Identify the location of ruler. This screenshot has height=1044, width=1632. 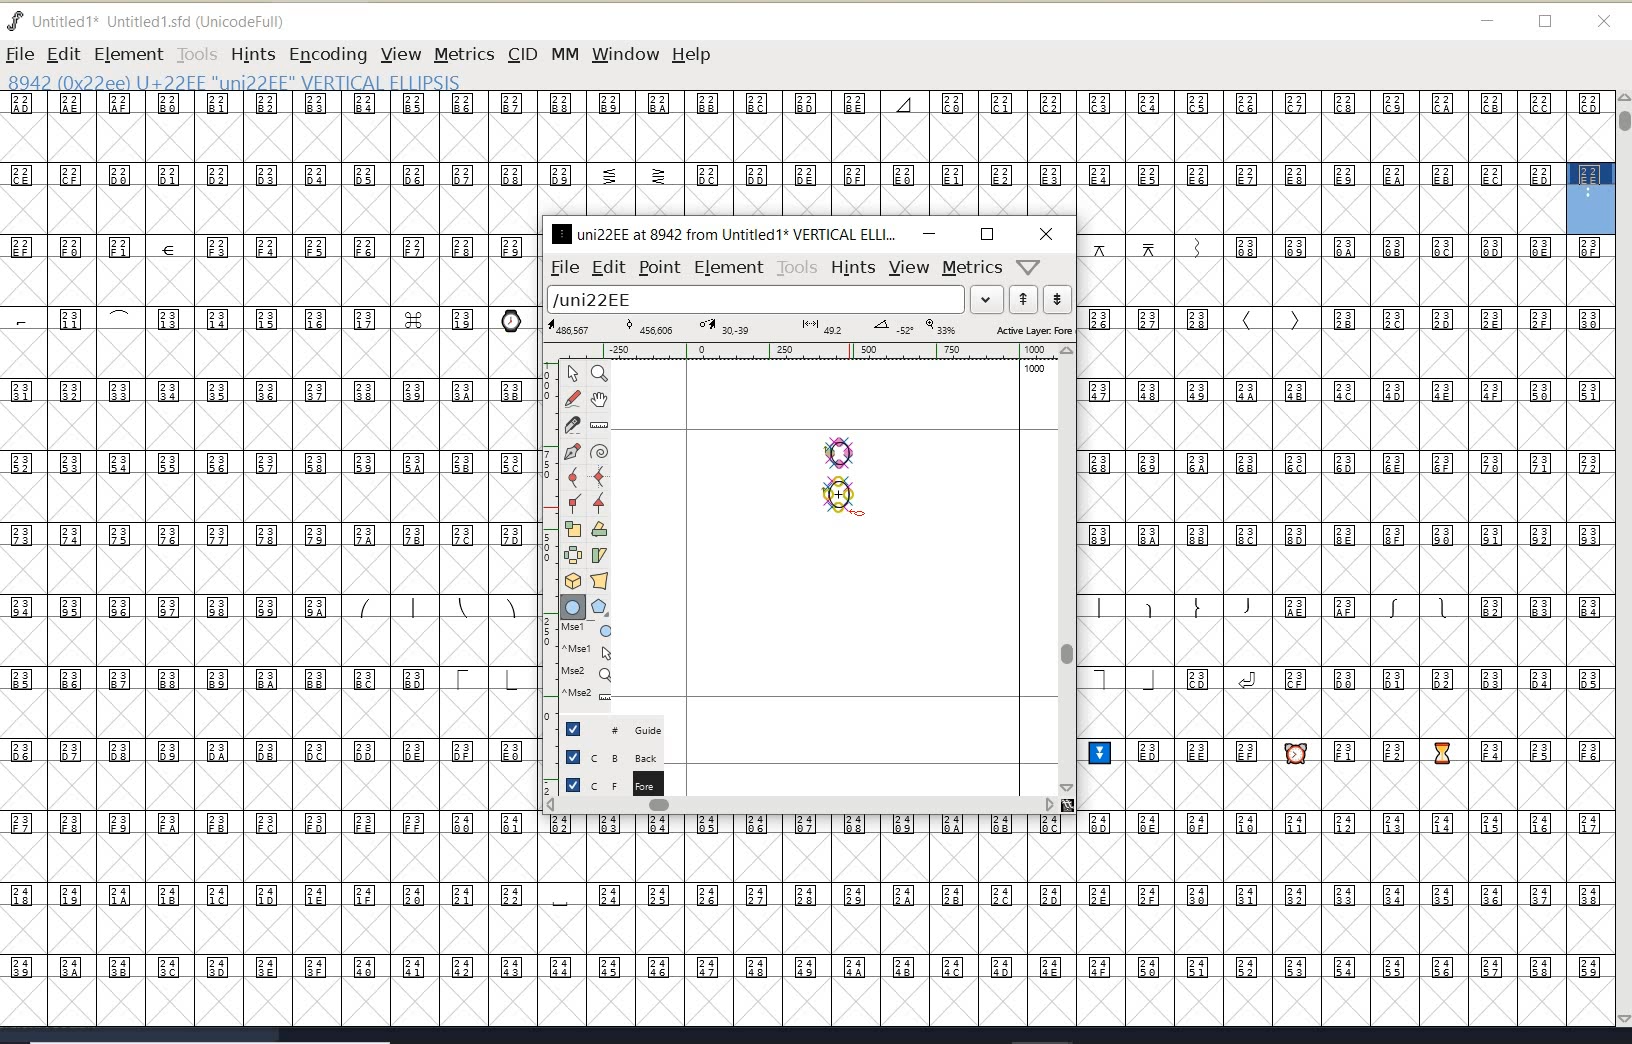
(802, 353).